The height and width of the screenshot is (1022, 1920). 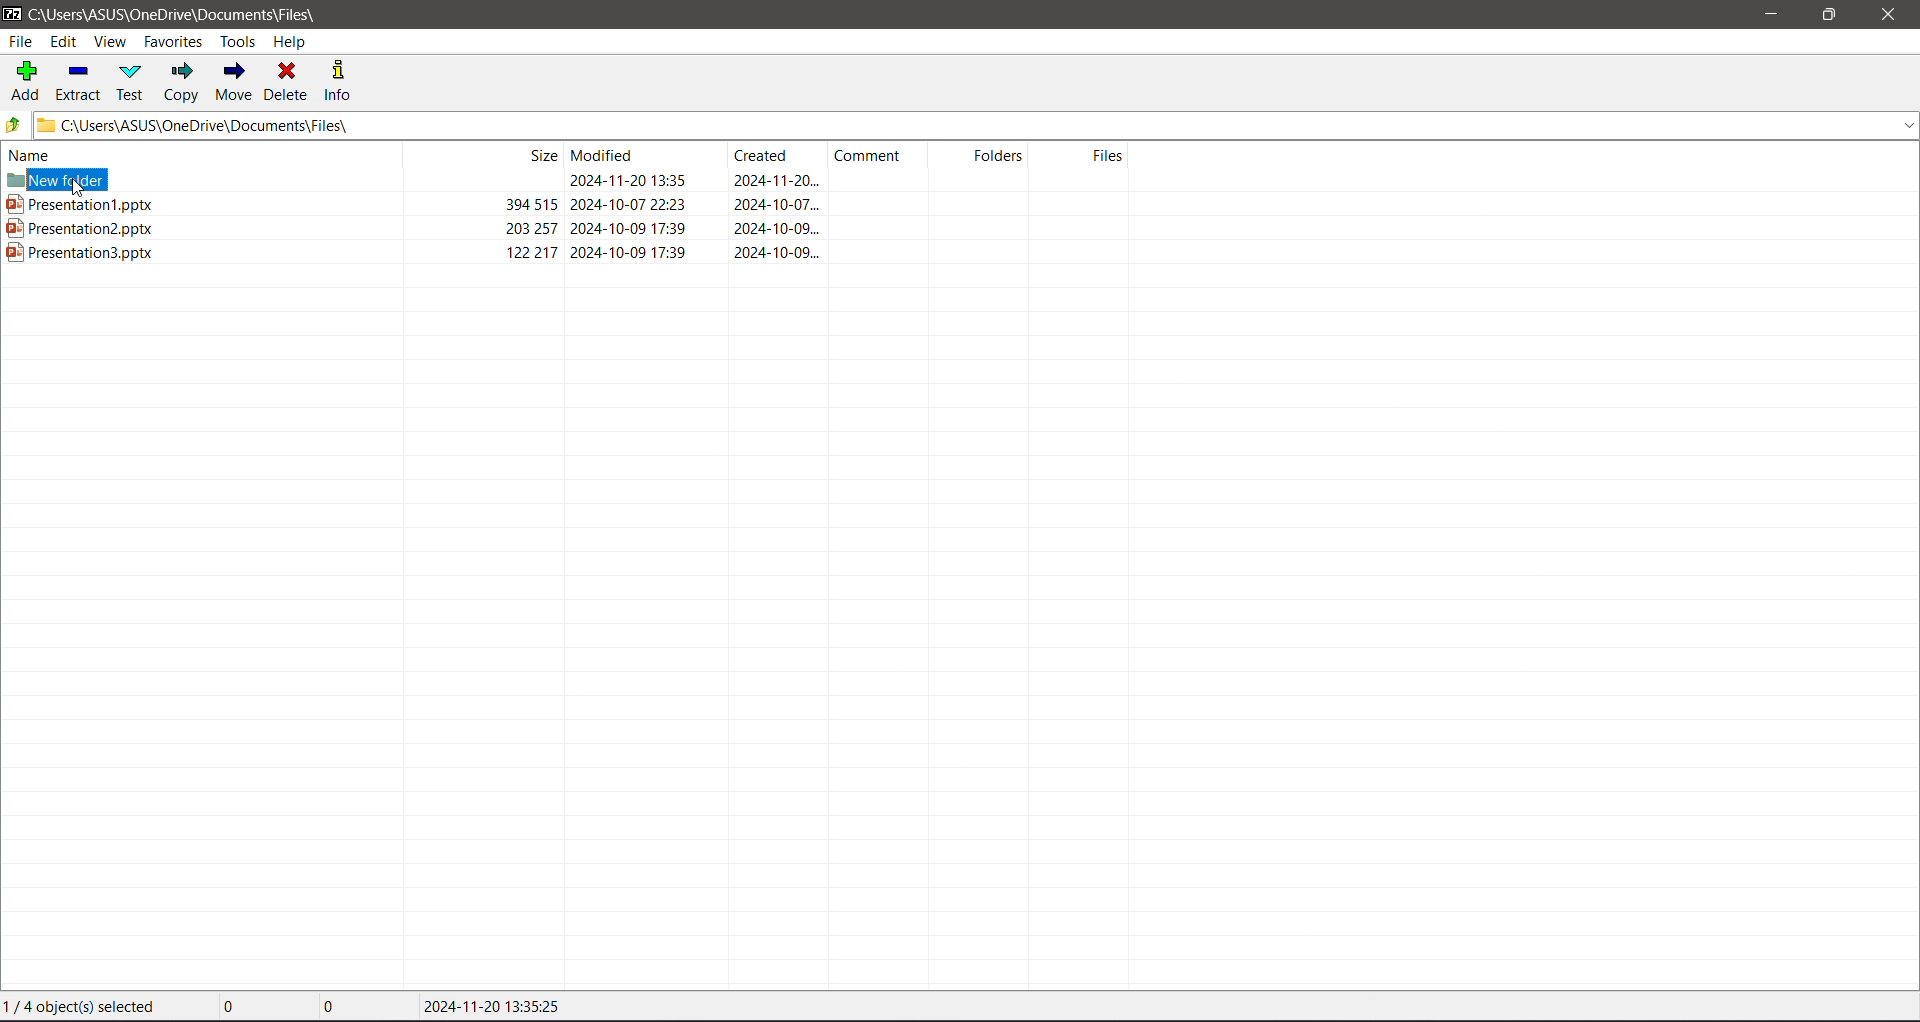 What do you see at coordinates (234, 79) in the screenshot?
I see `Move` at bounding box center [234, 79].